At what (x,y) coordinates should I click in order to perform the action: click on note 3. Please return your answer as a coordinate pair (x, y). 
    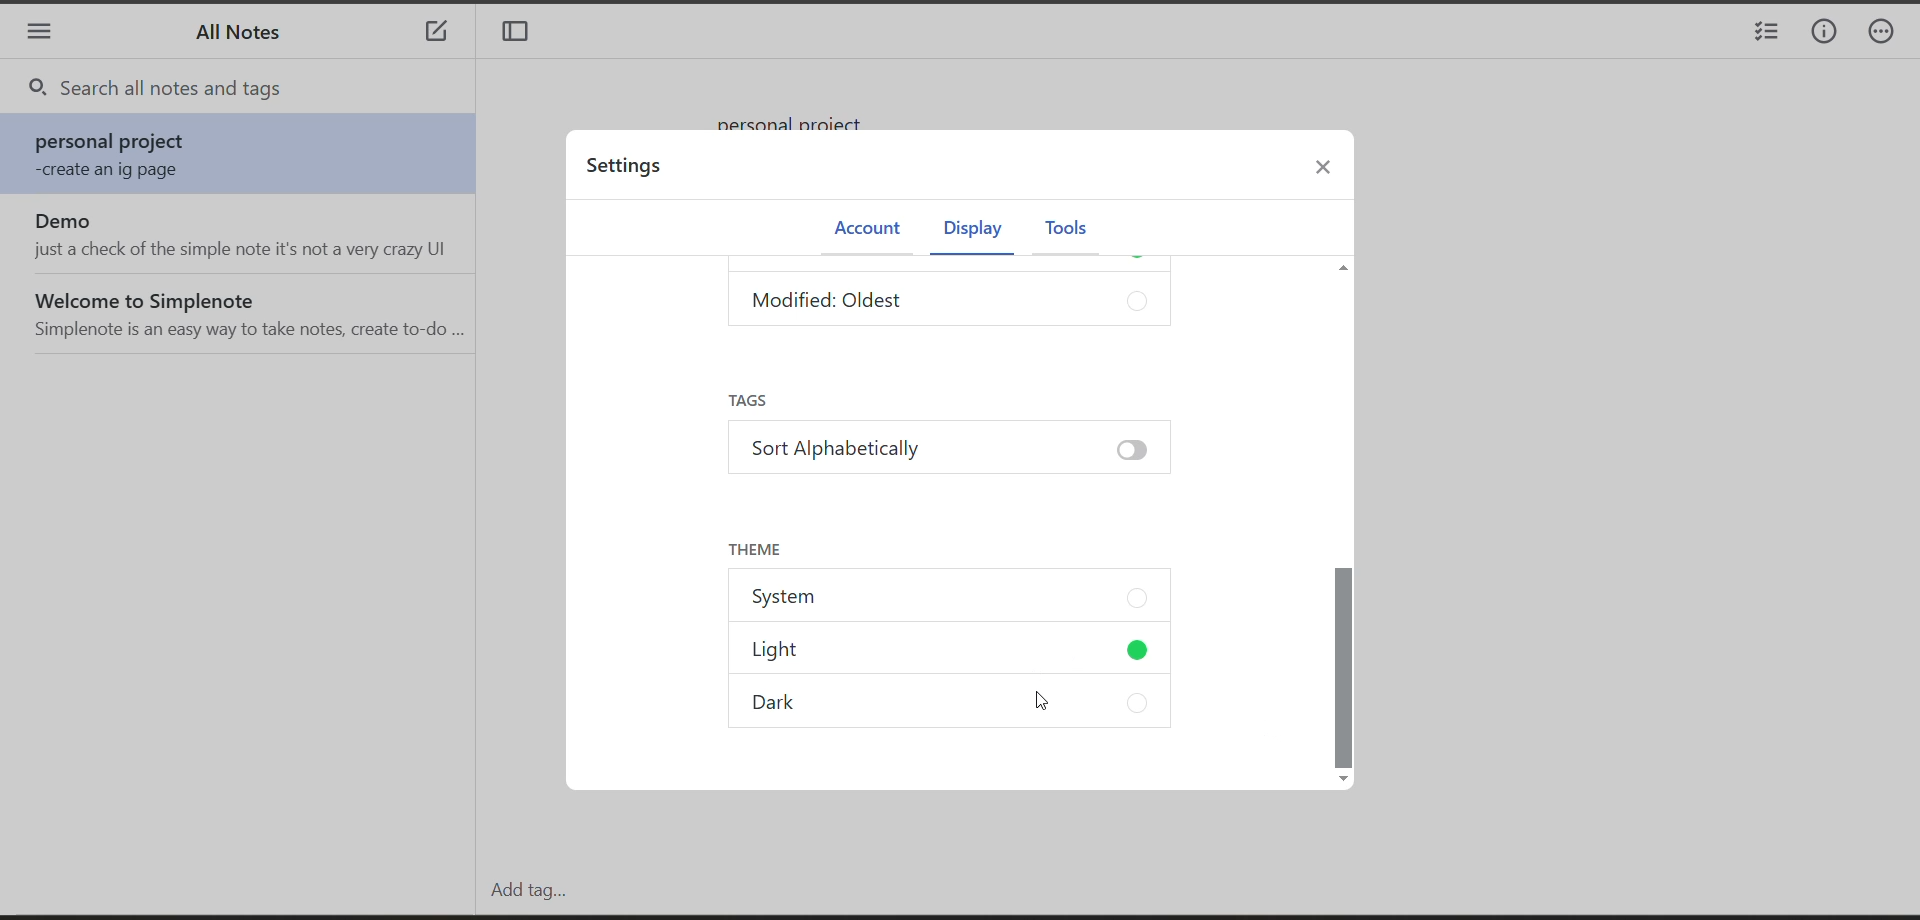
    Looking at the image, I should click on (245, 312).